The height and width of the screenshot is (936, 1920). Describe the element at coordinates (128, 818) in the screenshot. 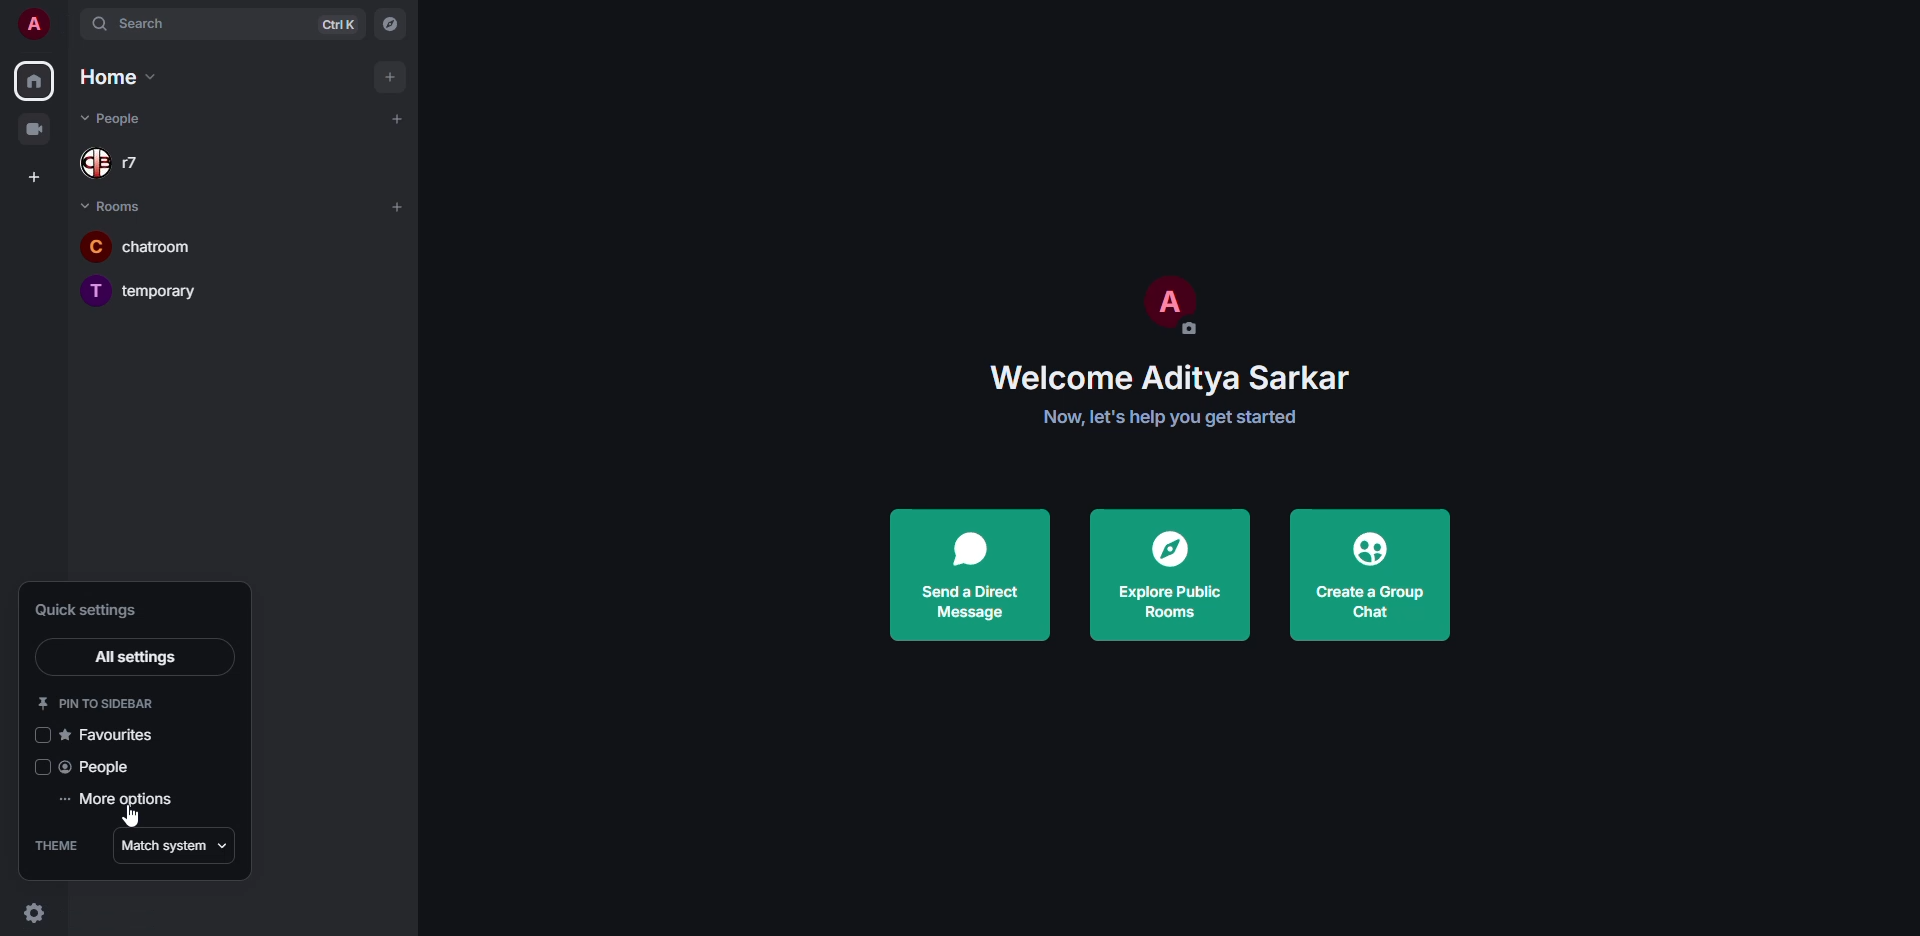

I see `cursor` at that location.